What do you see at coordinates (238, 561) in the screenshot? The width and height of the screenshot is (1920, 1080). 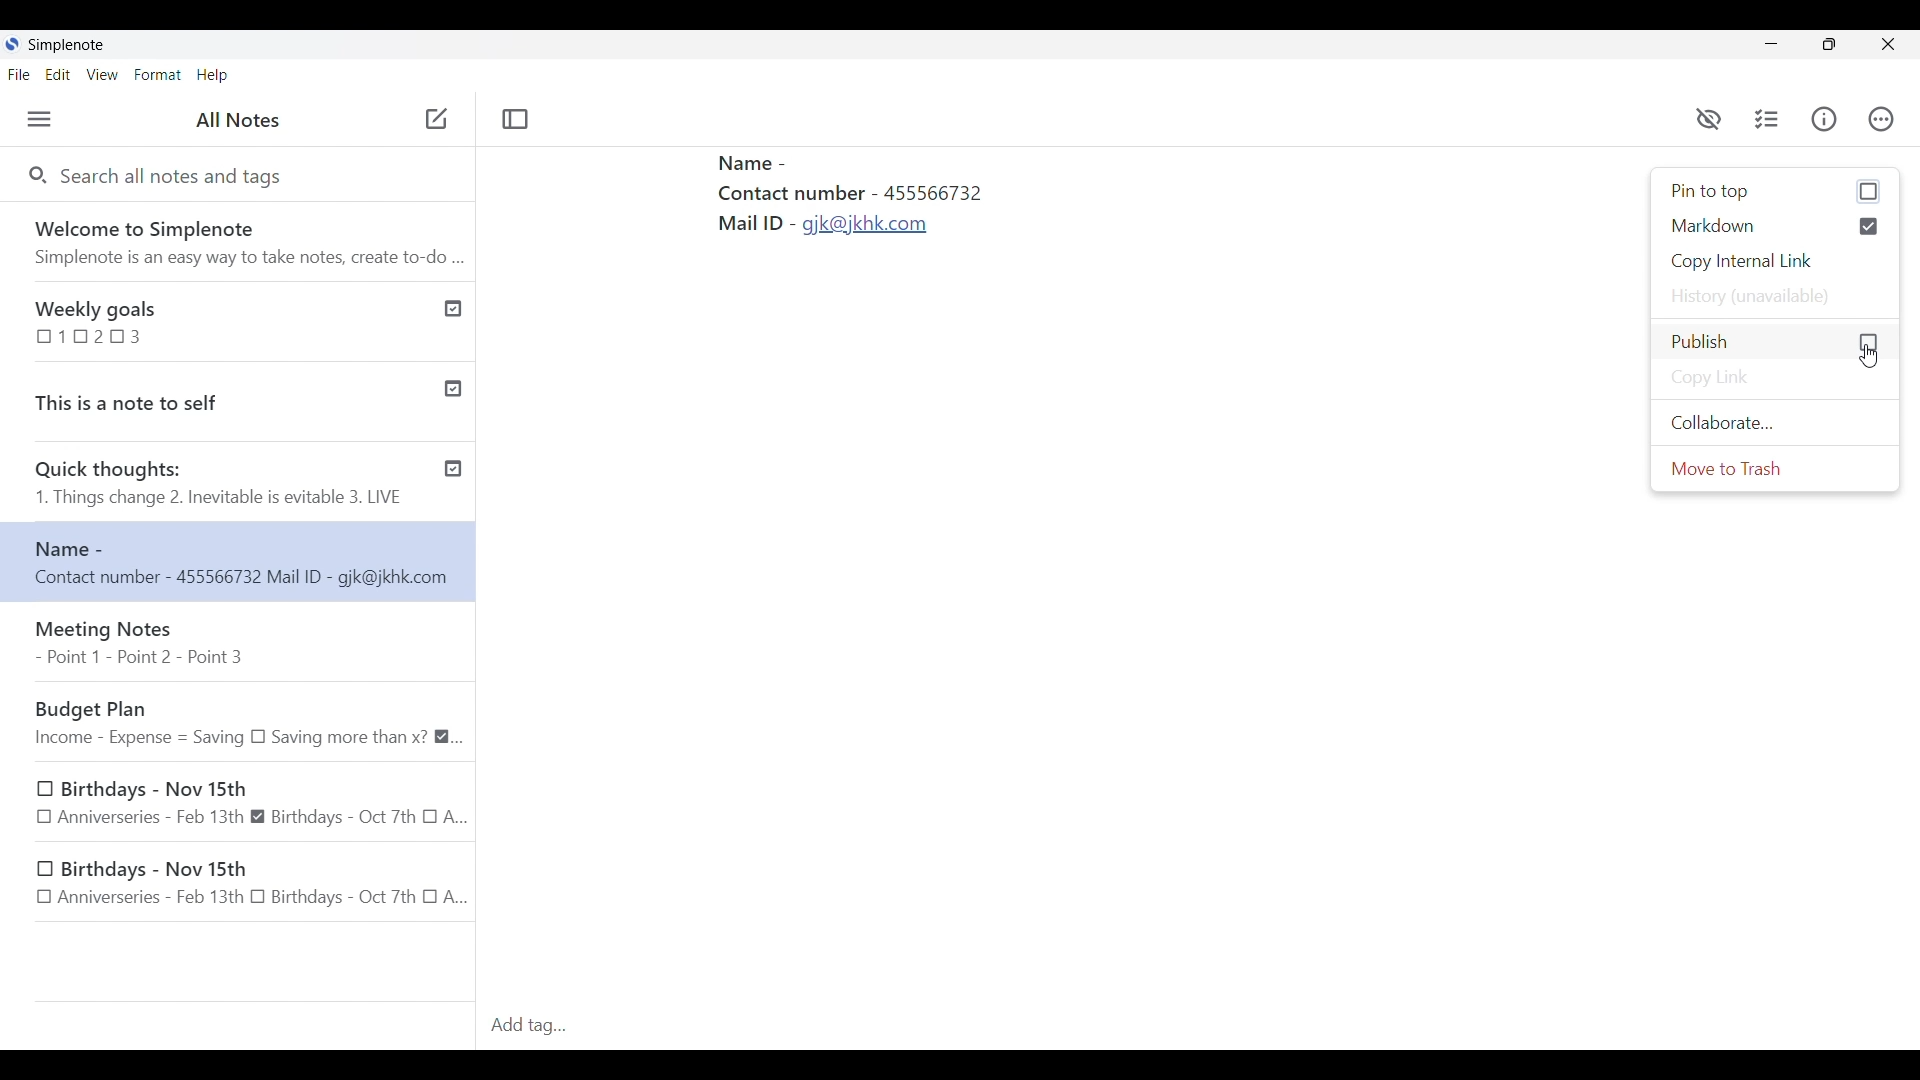 I see `New note text changed and moved up in list due to sorting` at bounding box center [238, 561].